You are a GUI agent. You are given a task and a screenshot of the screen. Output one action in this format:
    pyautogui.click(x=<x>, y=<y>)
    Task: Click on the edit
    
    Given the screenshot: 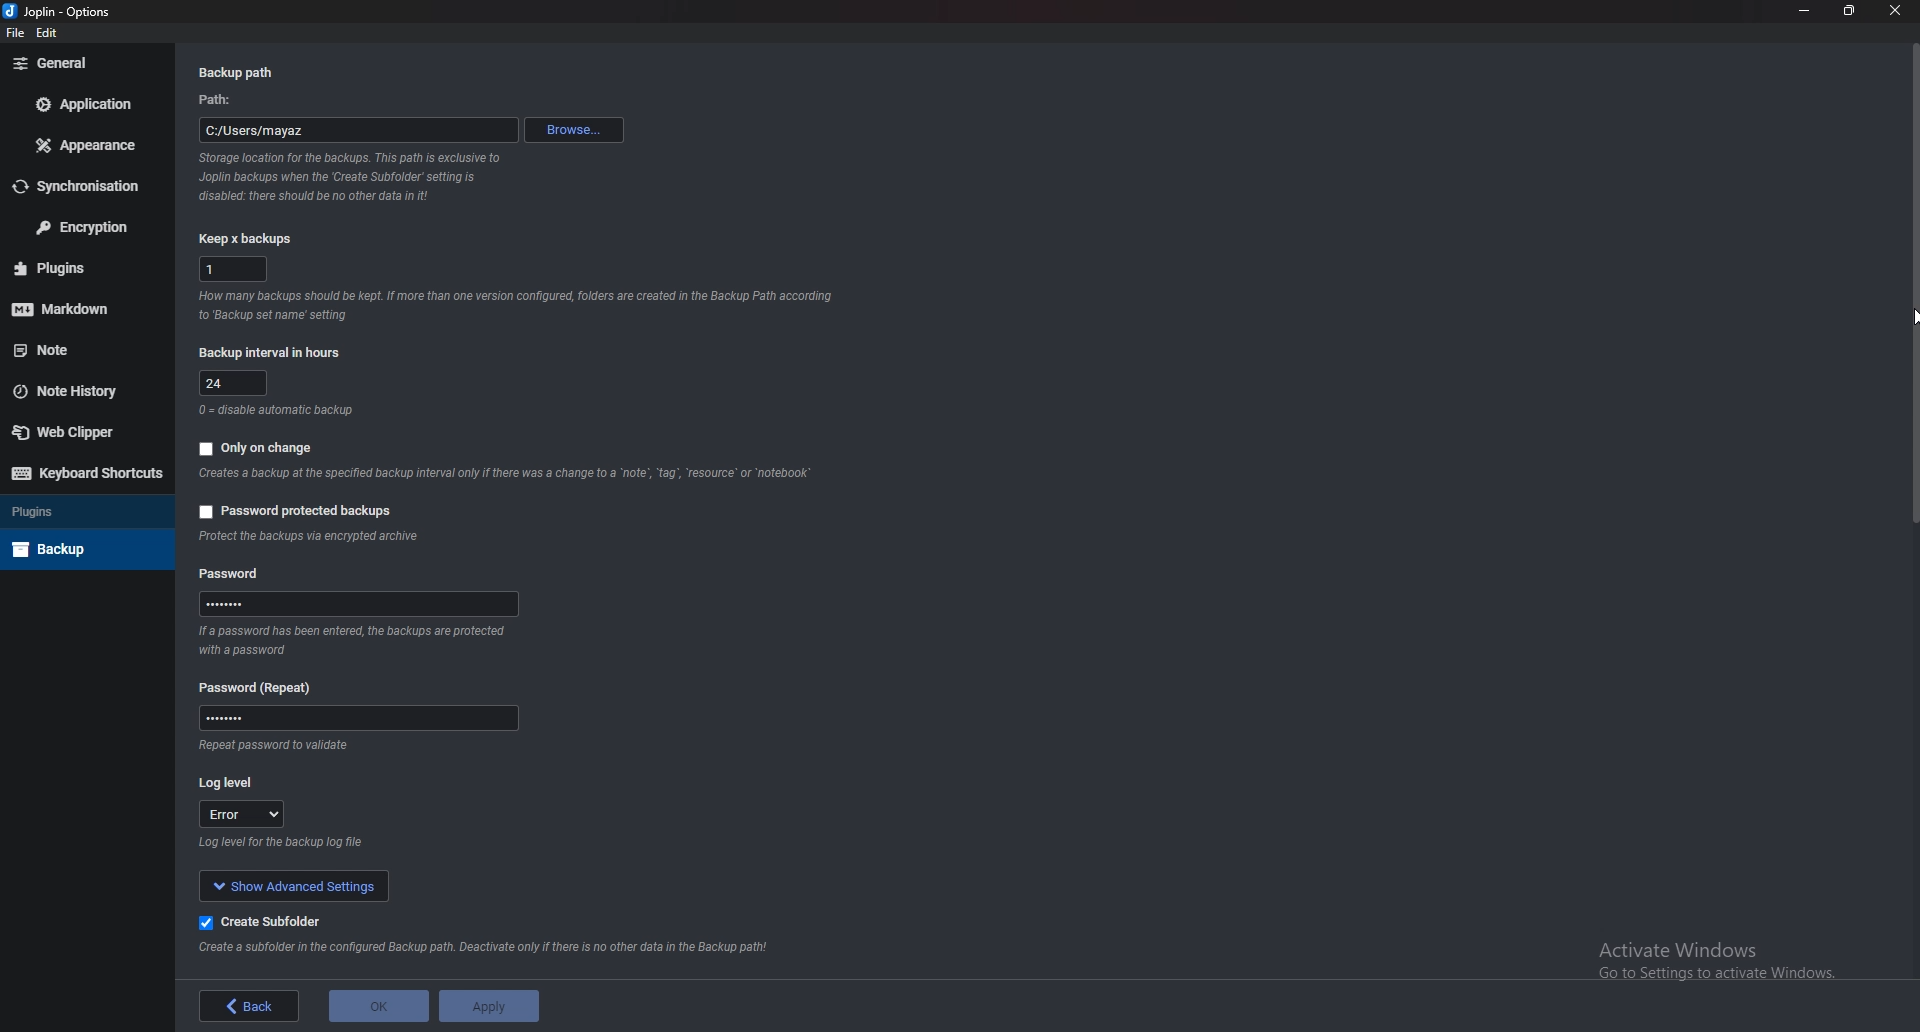 What is the action you would take?
    pyautogui.click(x=48, y=34)
    